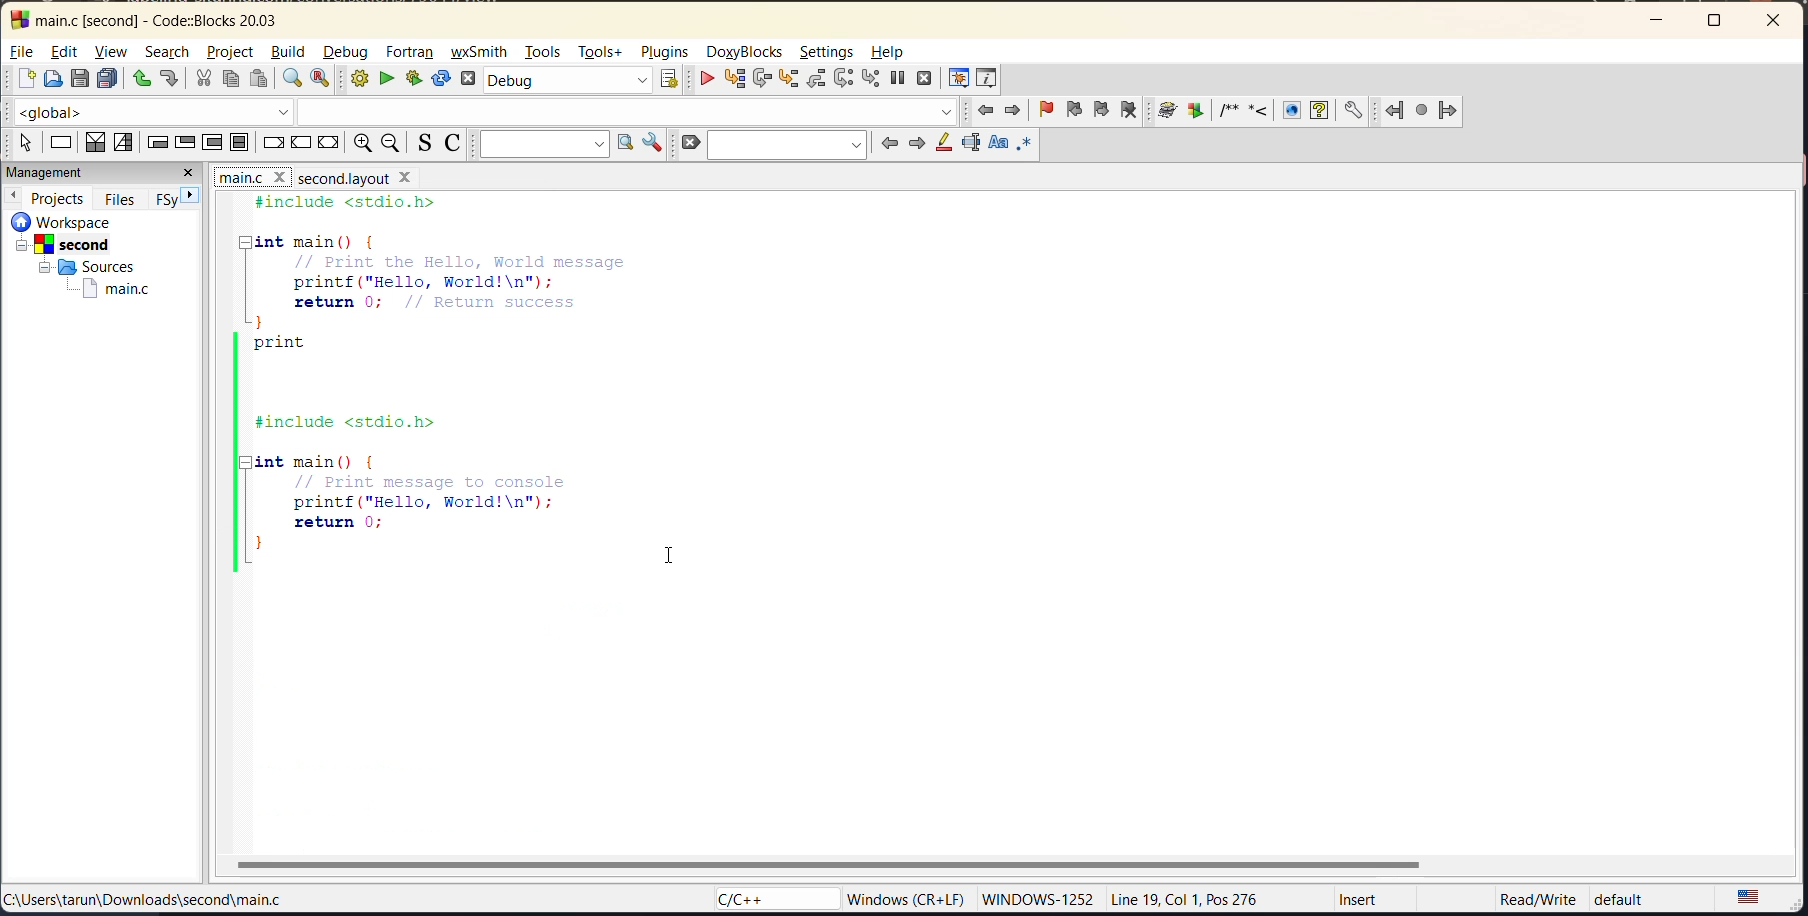  Describe the element at coordinates (65, 52) in the screenshot. I see `edit` at that location.